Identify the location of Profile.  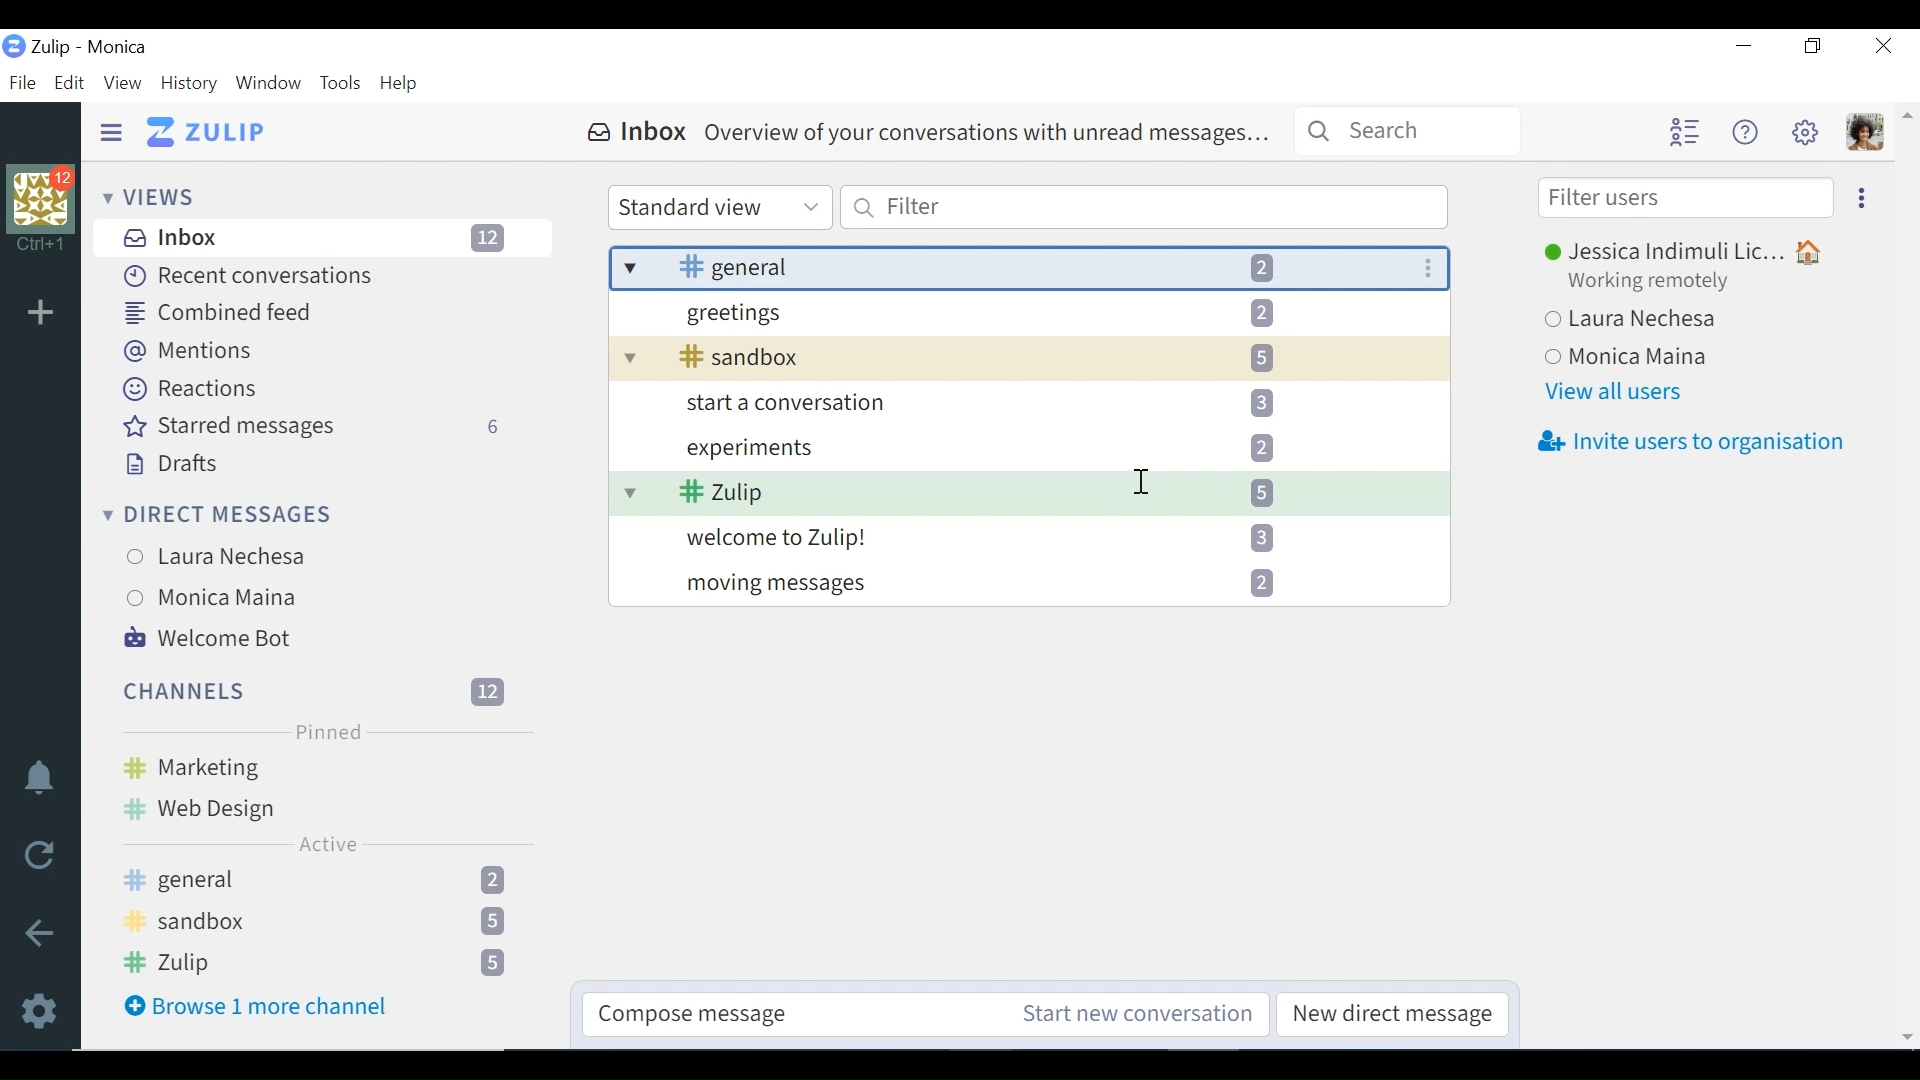
(41, 215).